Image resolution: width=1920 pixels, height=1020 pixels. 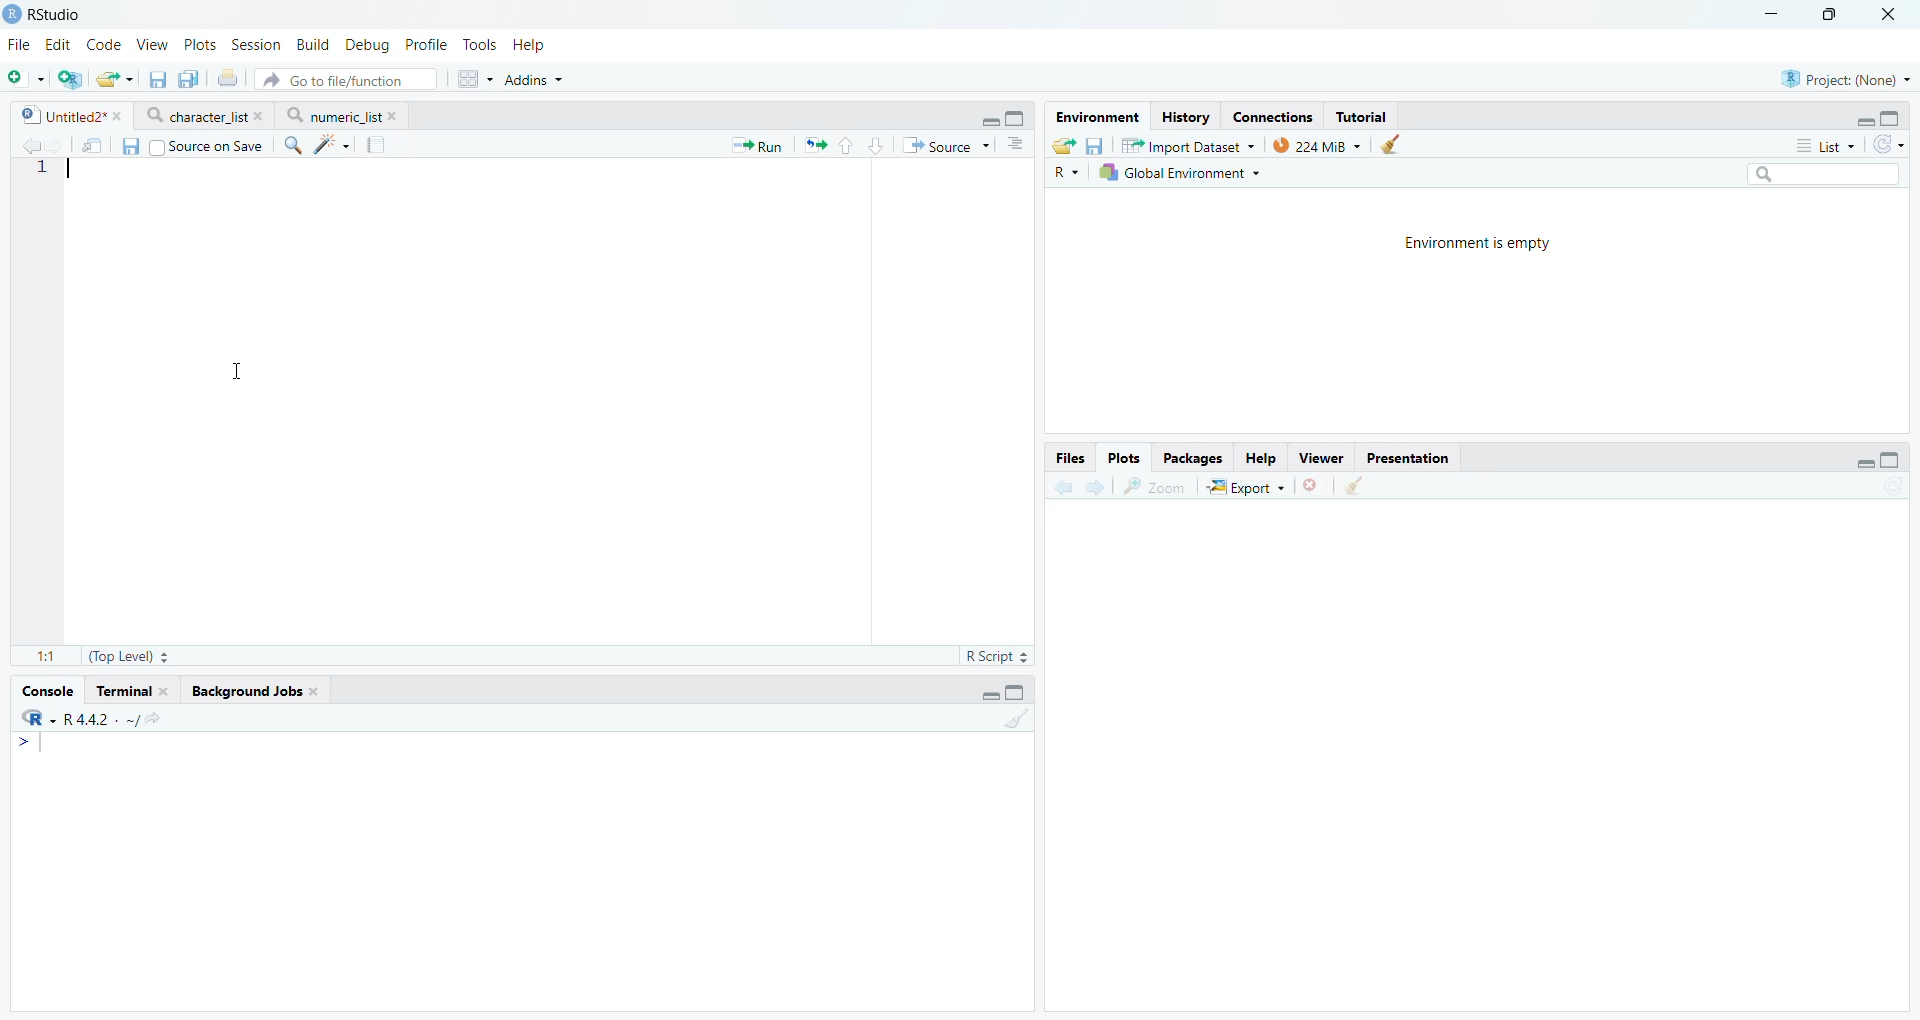 I want to click on Profile, so click(x=426, y=44).